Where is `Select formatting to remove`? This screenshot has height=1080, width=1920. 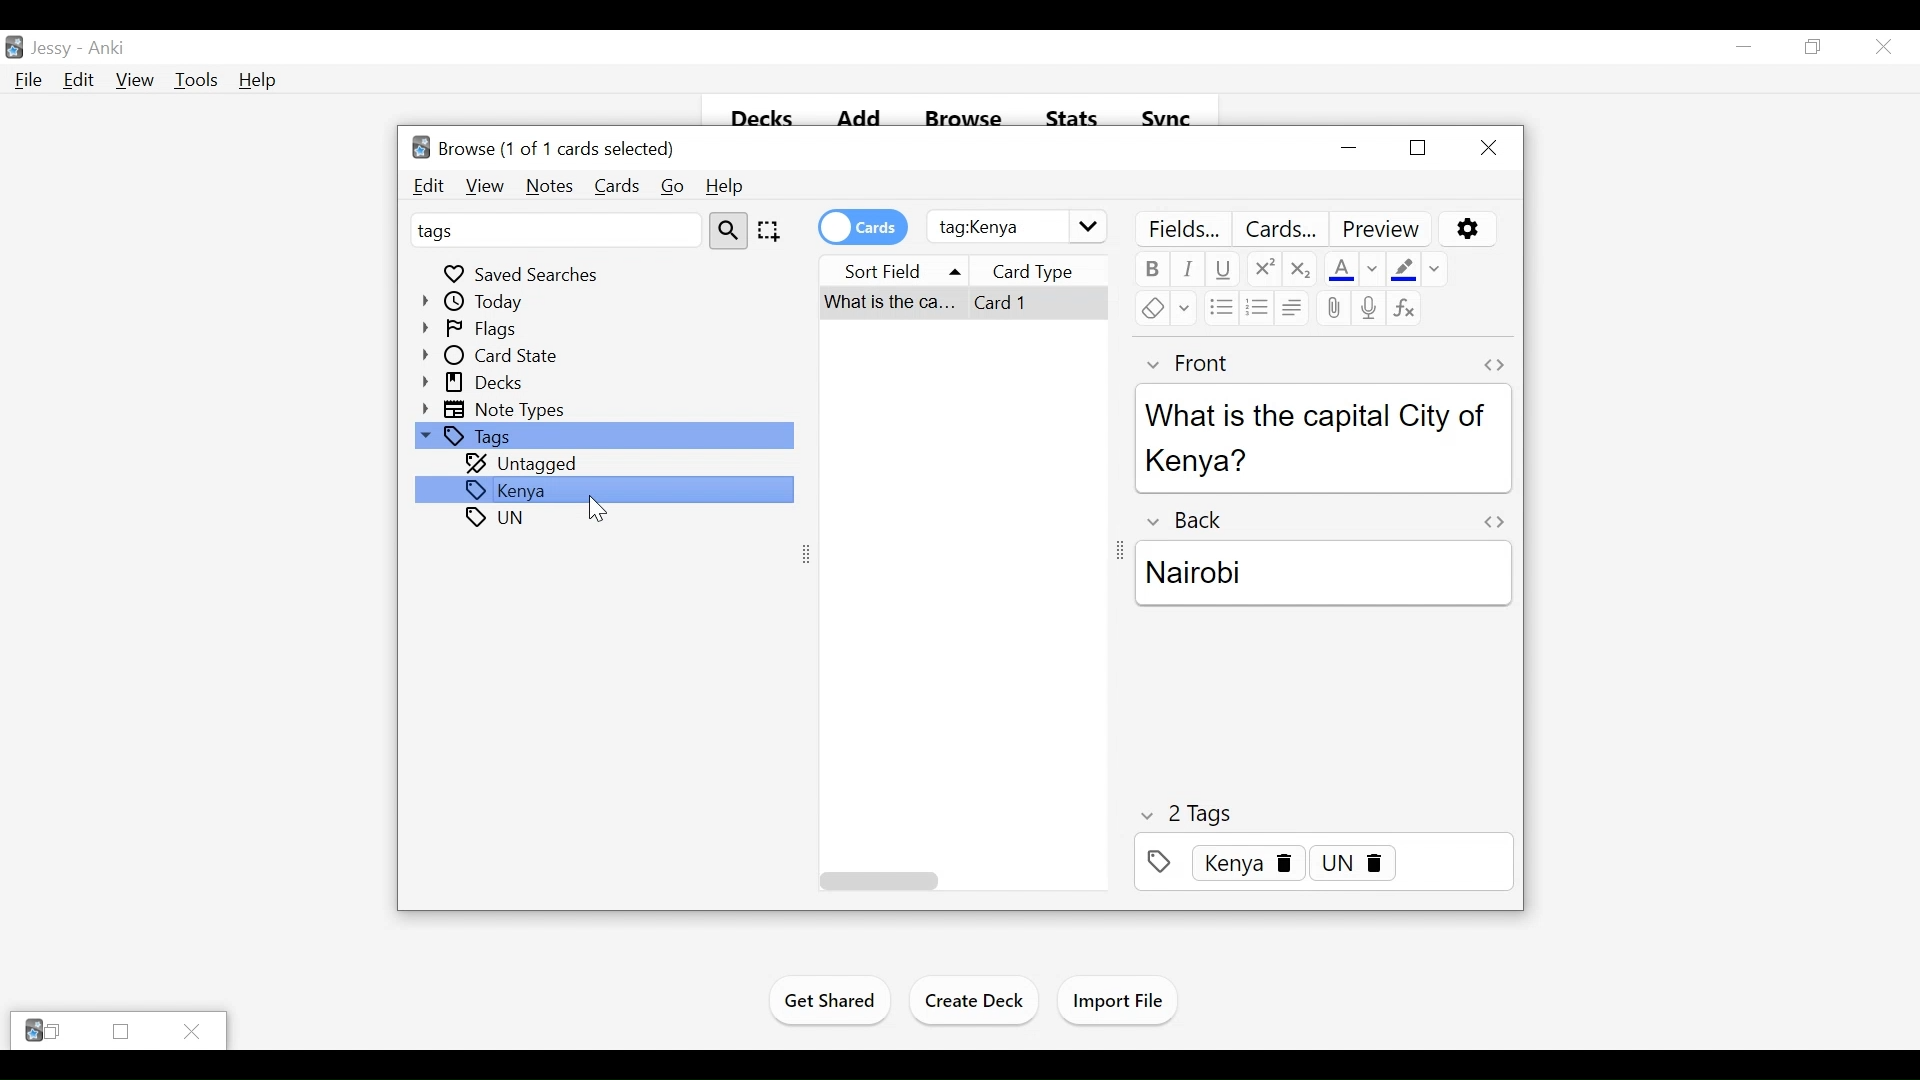 Select formatting to remove is located at coordinates (1184, 308).